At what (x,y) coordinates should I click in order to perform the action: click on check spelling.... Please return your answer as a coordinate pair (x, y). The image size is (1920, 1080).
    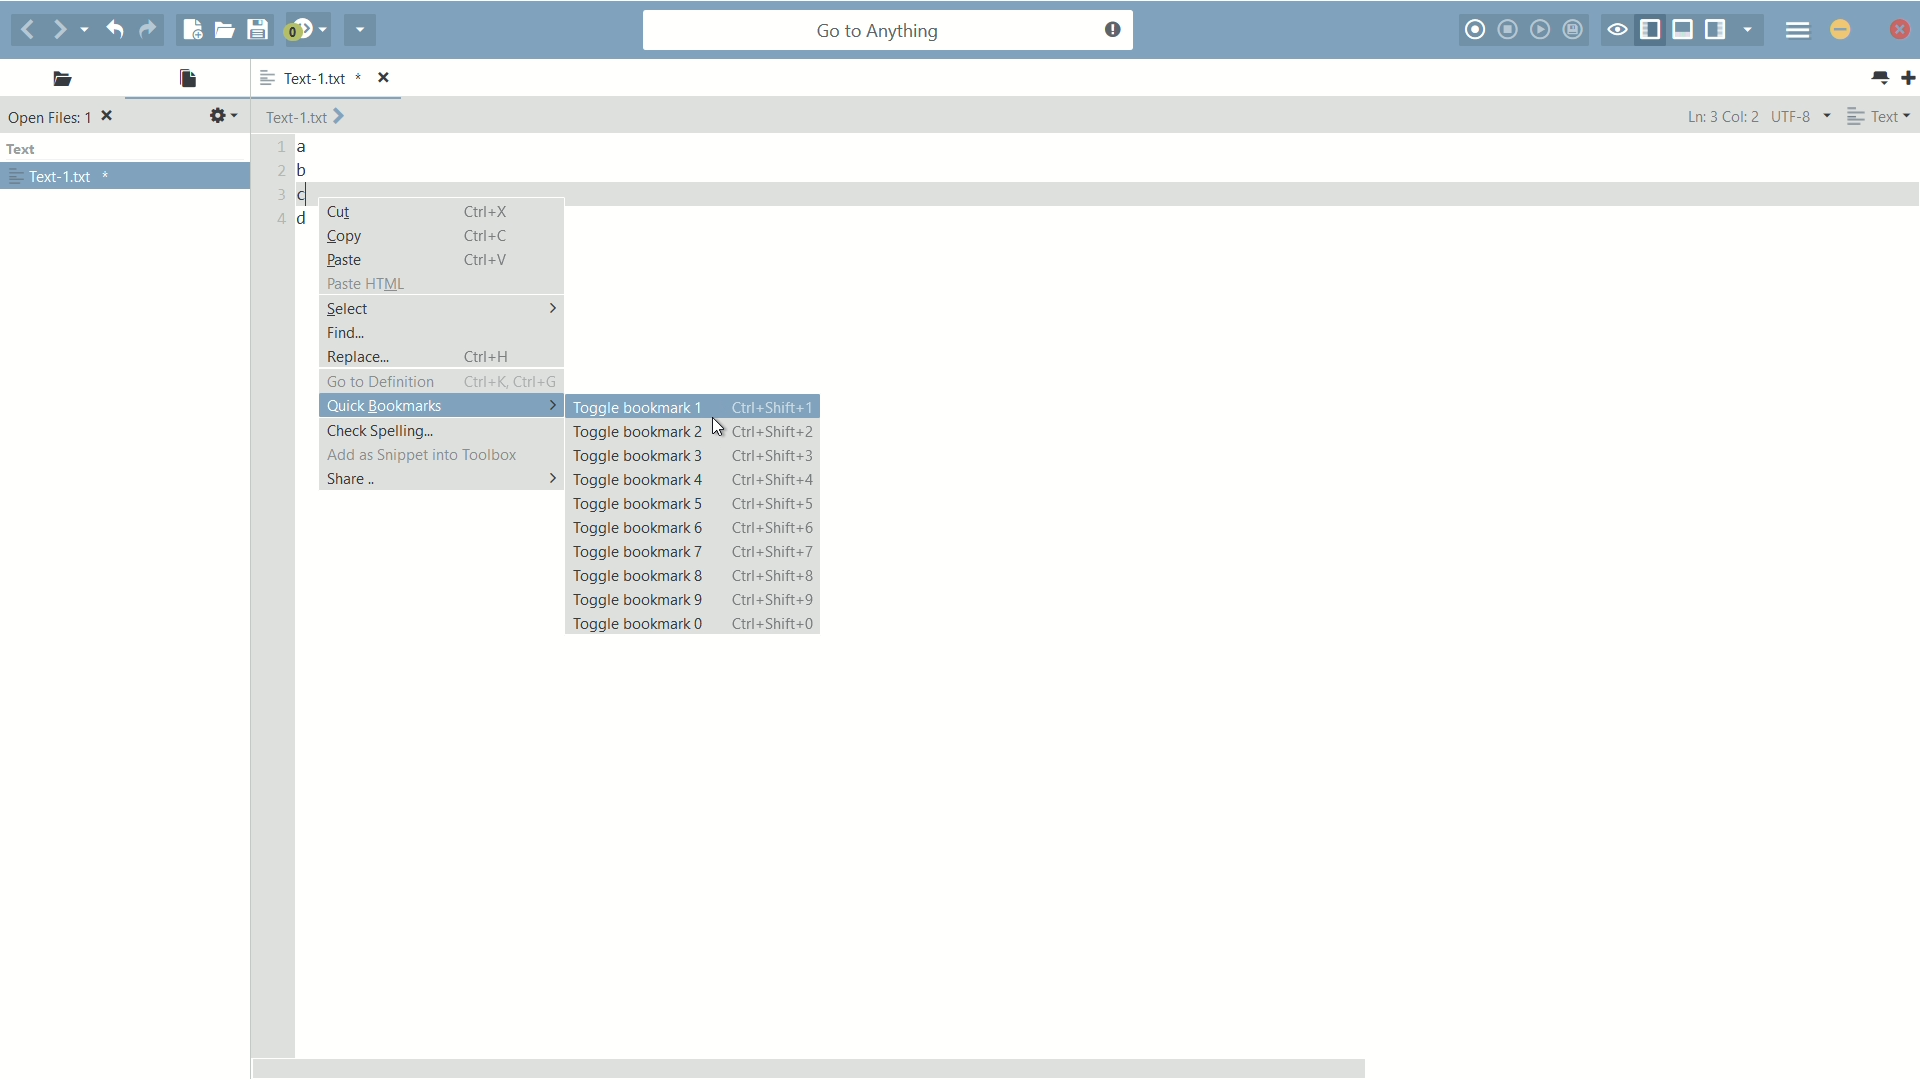
    Looking at the image, I should click on (382, 430).